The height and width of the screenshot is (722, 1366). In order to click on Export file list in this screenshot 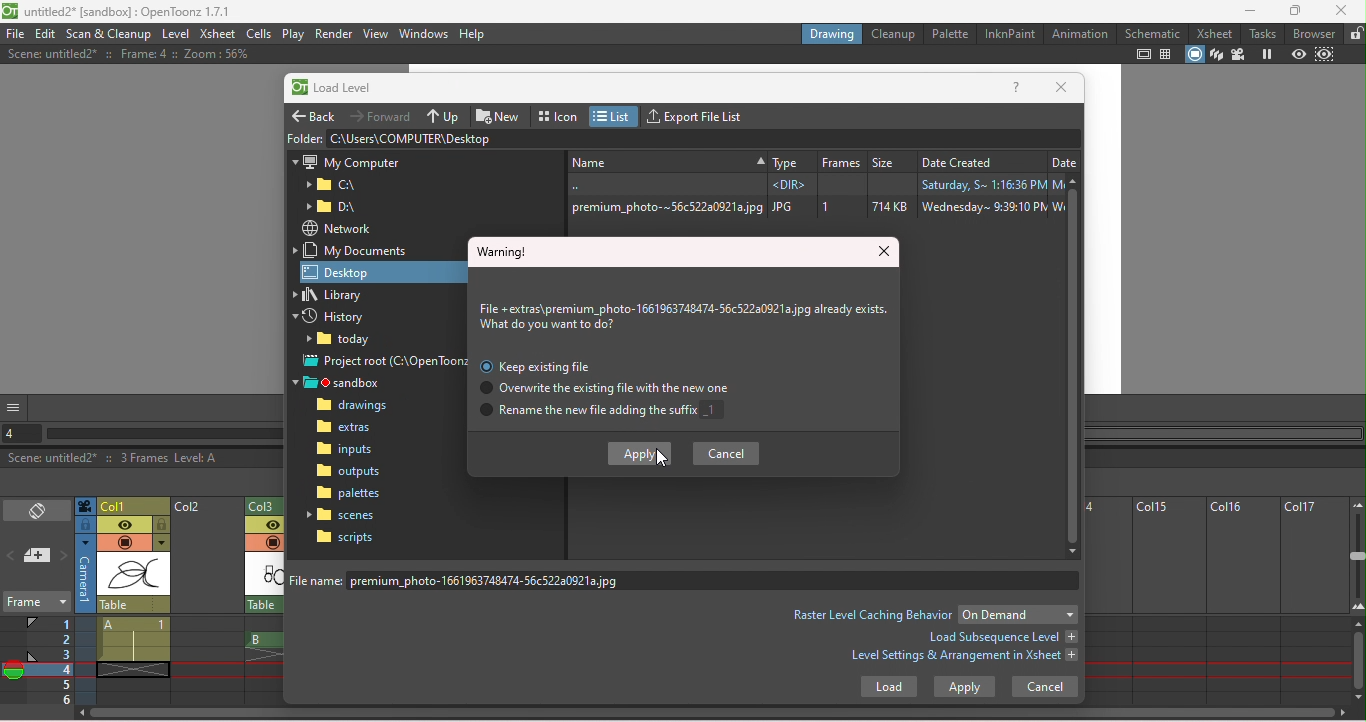, I will do `click(700, 114)`.